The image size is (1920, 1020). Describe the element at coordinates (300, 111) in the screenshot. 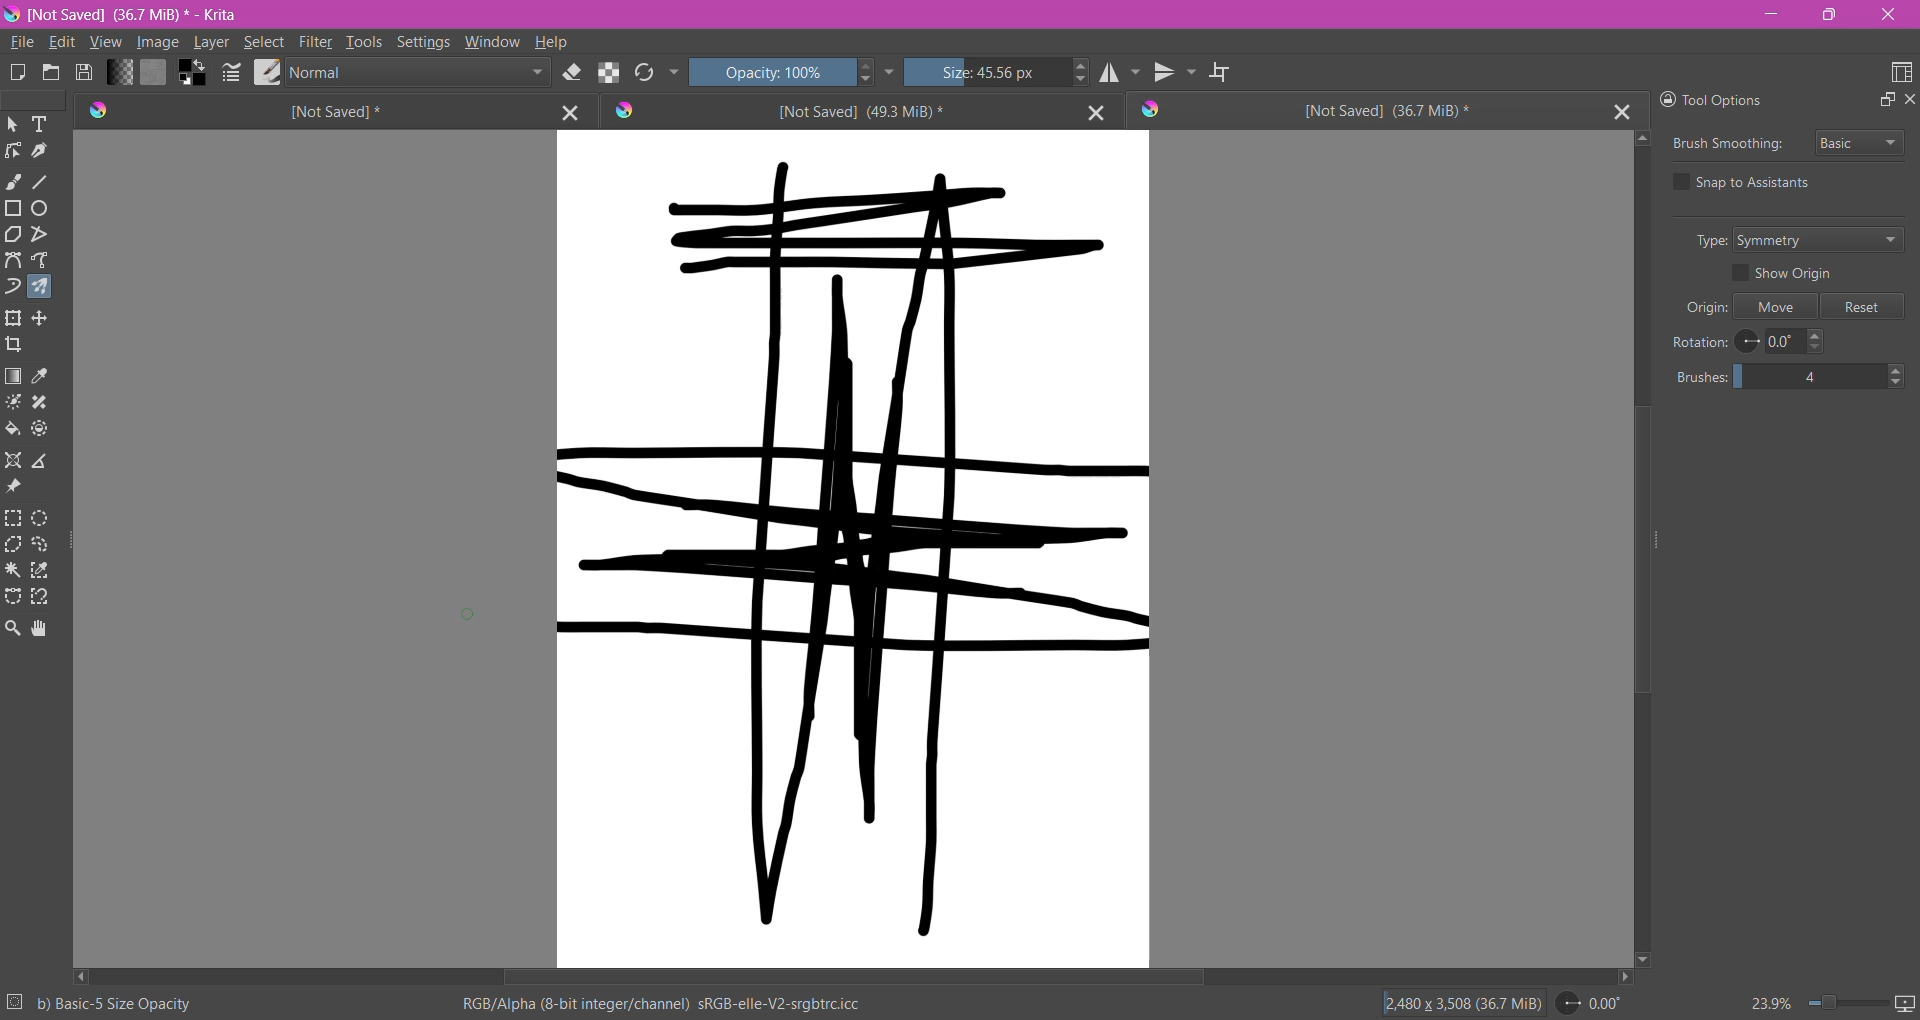

I see `Unsaved Document Tab1` at that location.